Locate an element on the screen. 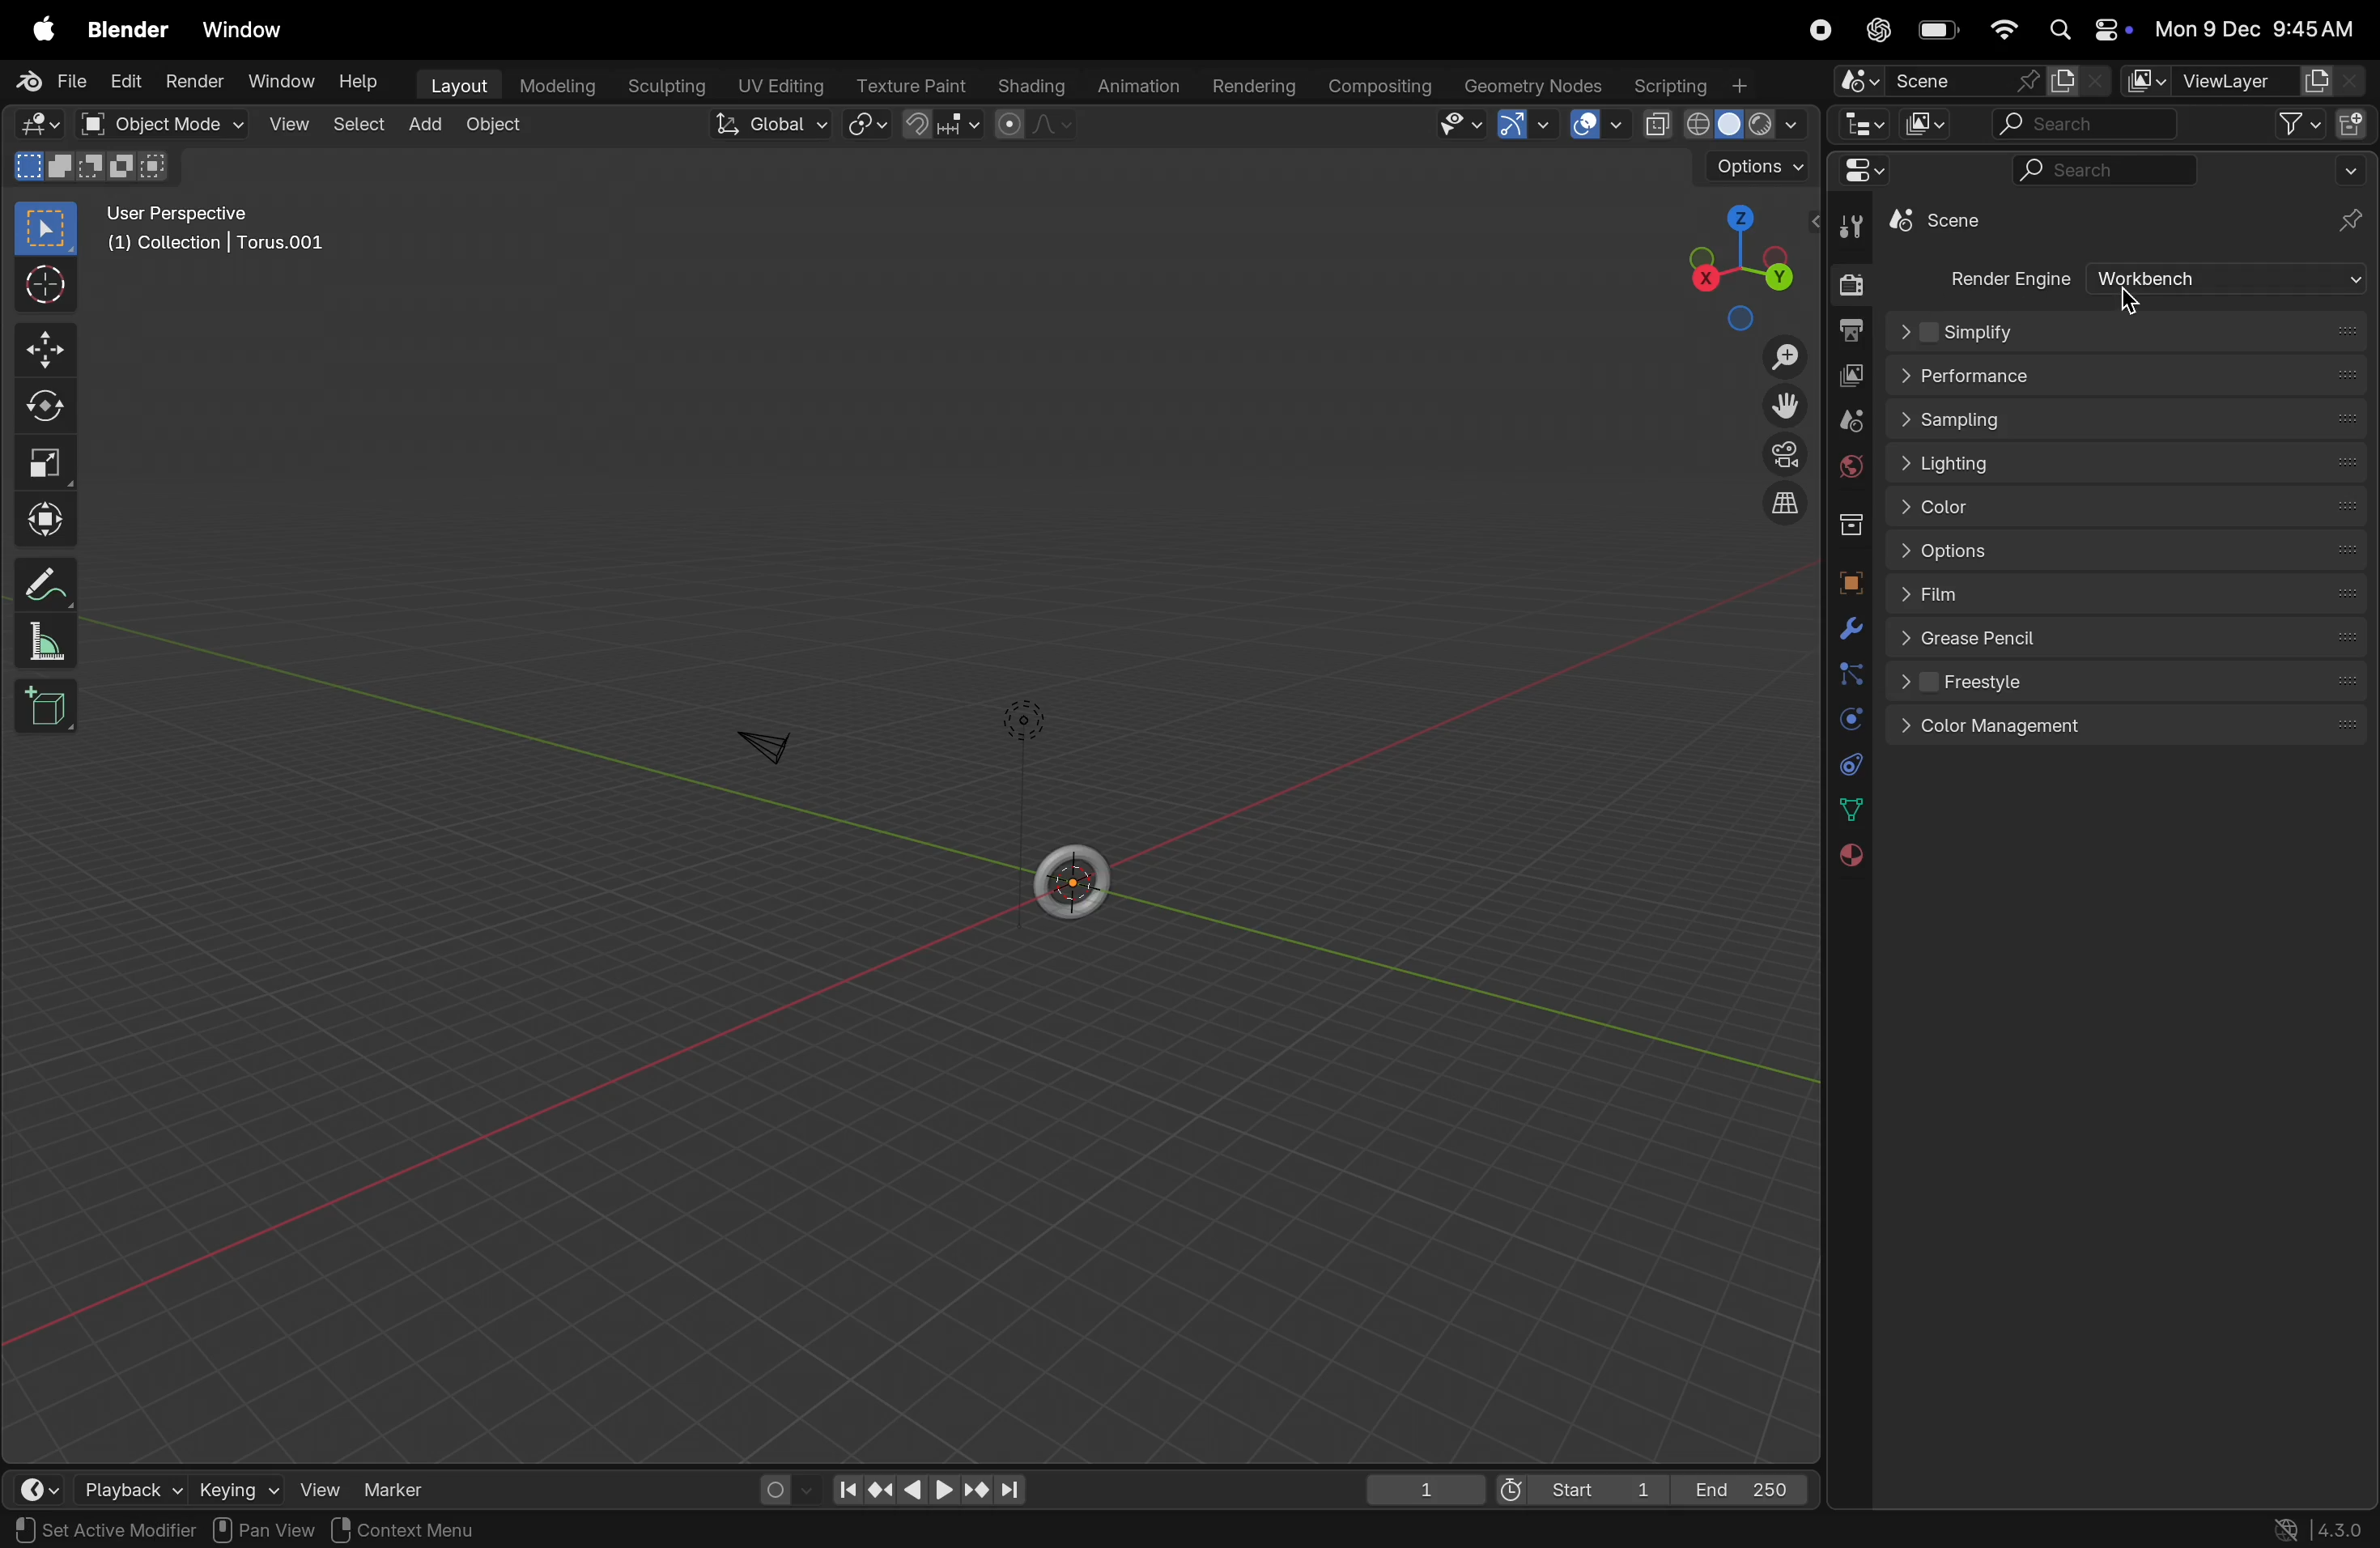 The width and height of the screenshot is (2380, 1548). sculpting is located at coordinates (662, 82).